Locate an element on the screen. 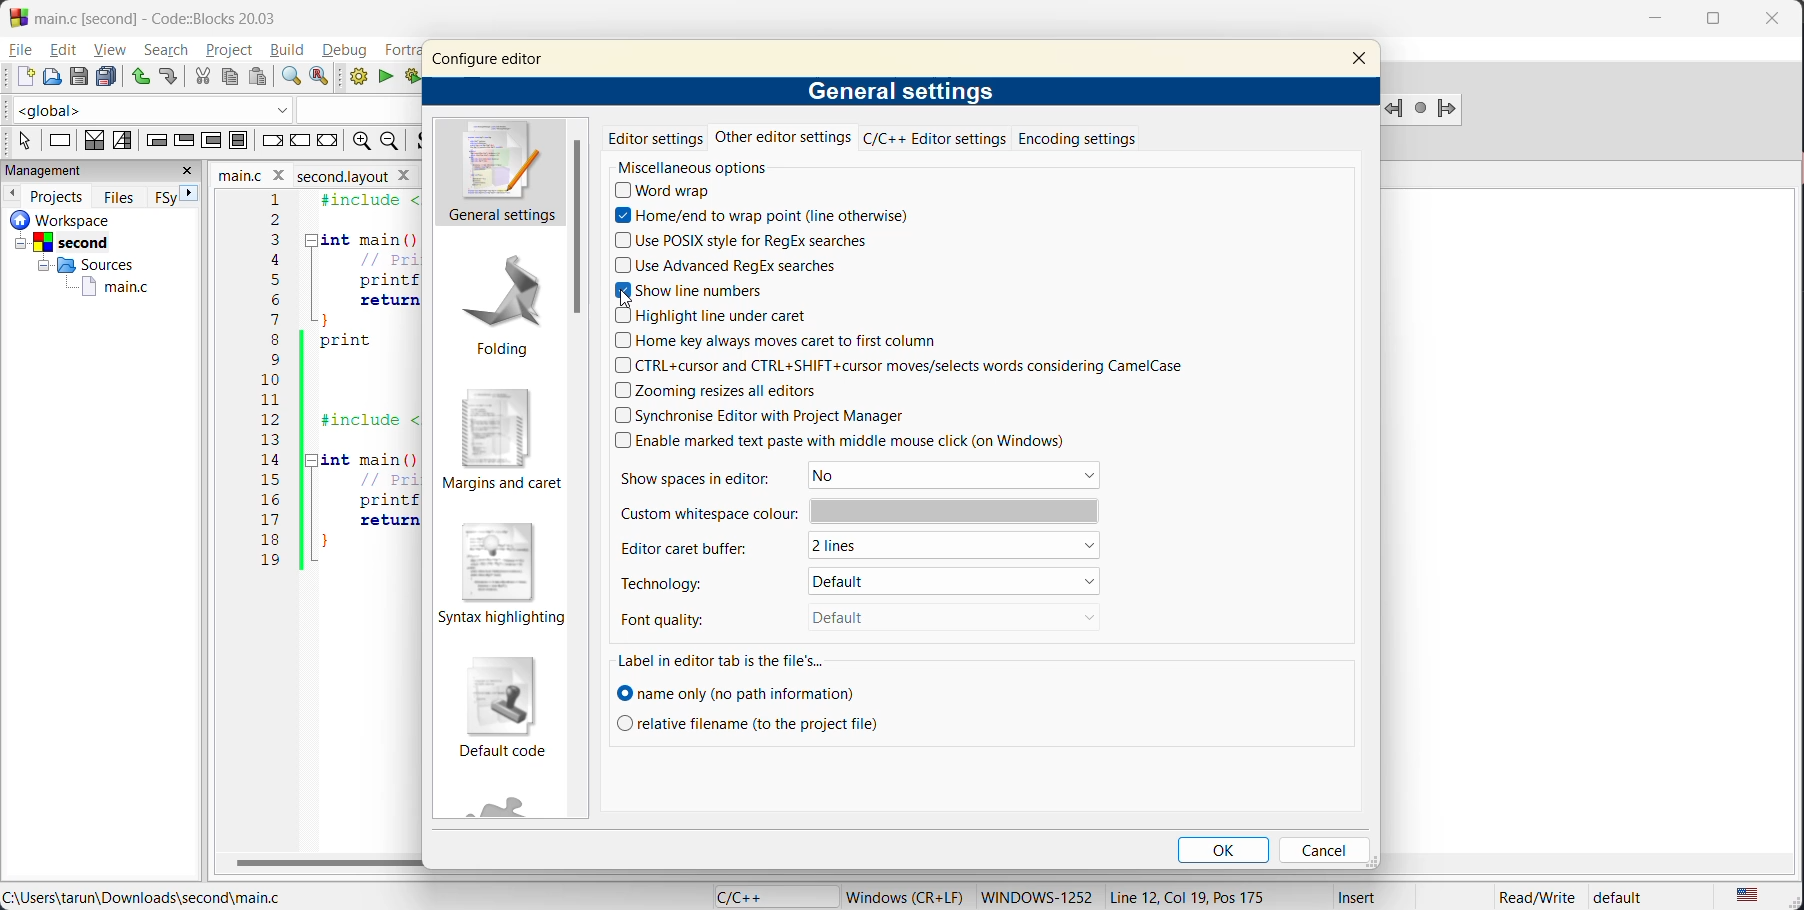  search is located at coordinates (169, 49).